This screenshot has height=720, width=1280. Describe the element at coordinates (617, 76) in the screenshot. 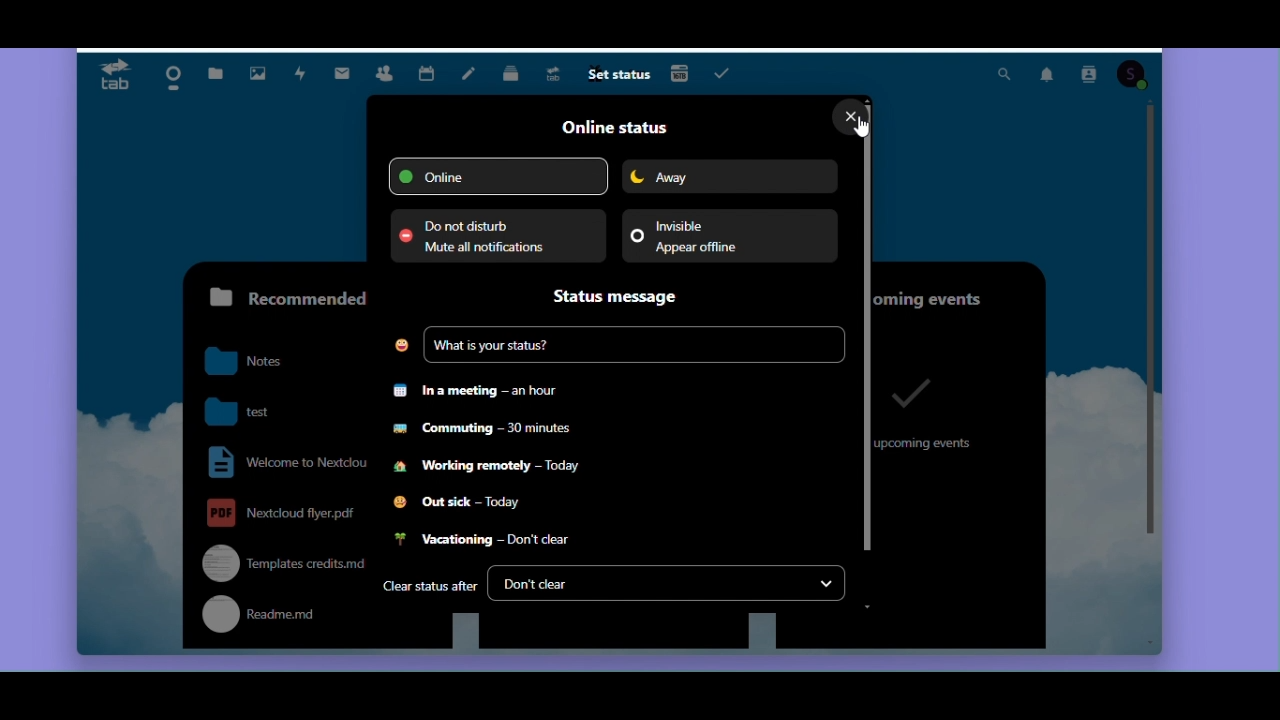

I see `Set status` at that location.